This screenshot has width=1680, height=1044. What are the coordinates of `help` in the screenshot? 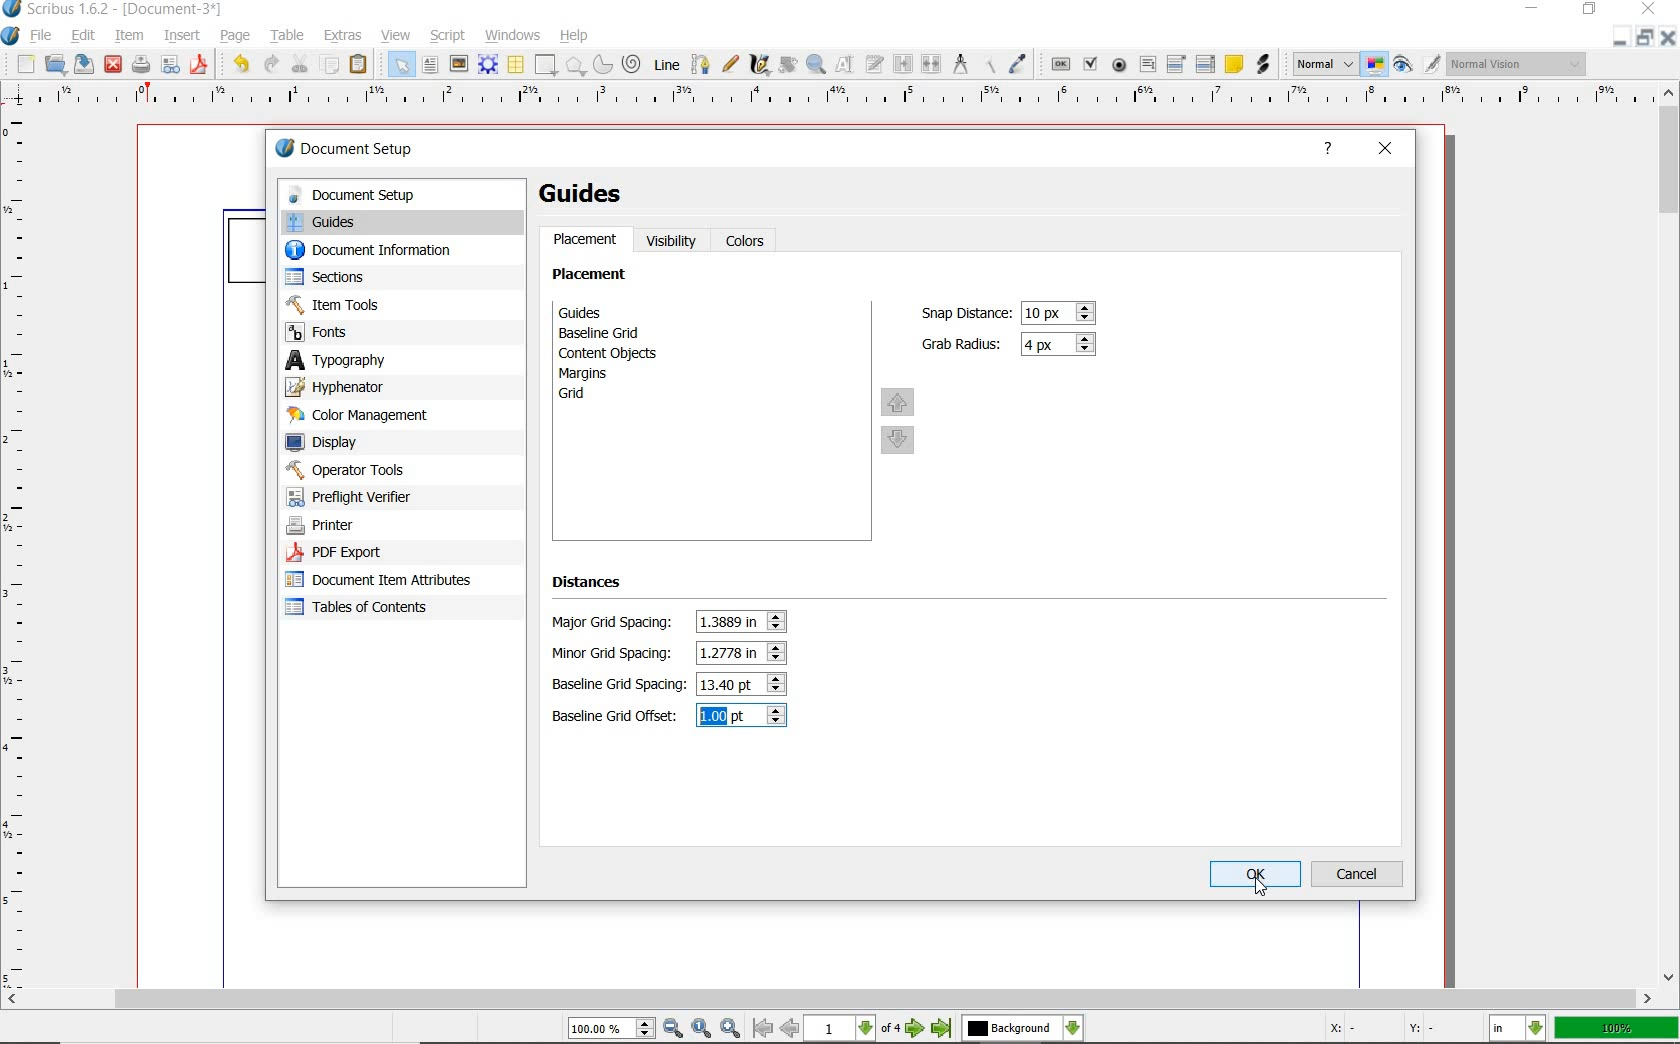 It's located at (1329, 151).